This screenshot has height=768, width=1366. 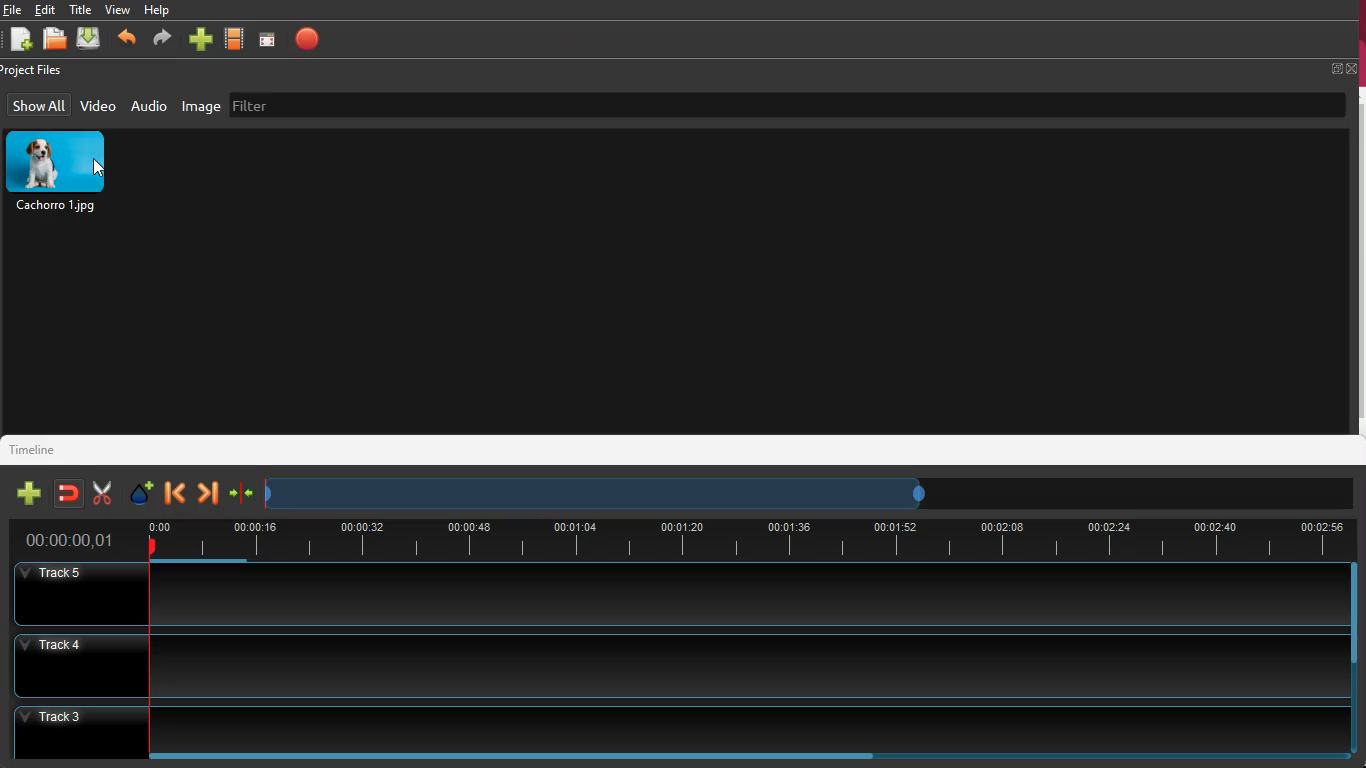 What do you see at coordinates (29, 493) in the screenshot?
I see `new` at bounding box center [29, 493].